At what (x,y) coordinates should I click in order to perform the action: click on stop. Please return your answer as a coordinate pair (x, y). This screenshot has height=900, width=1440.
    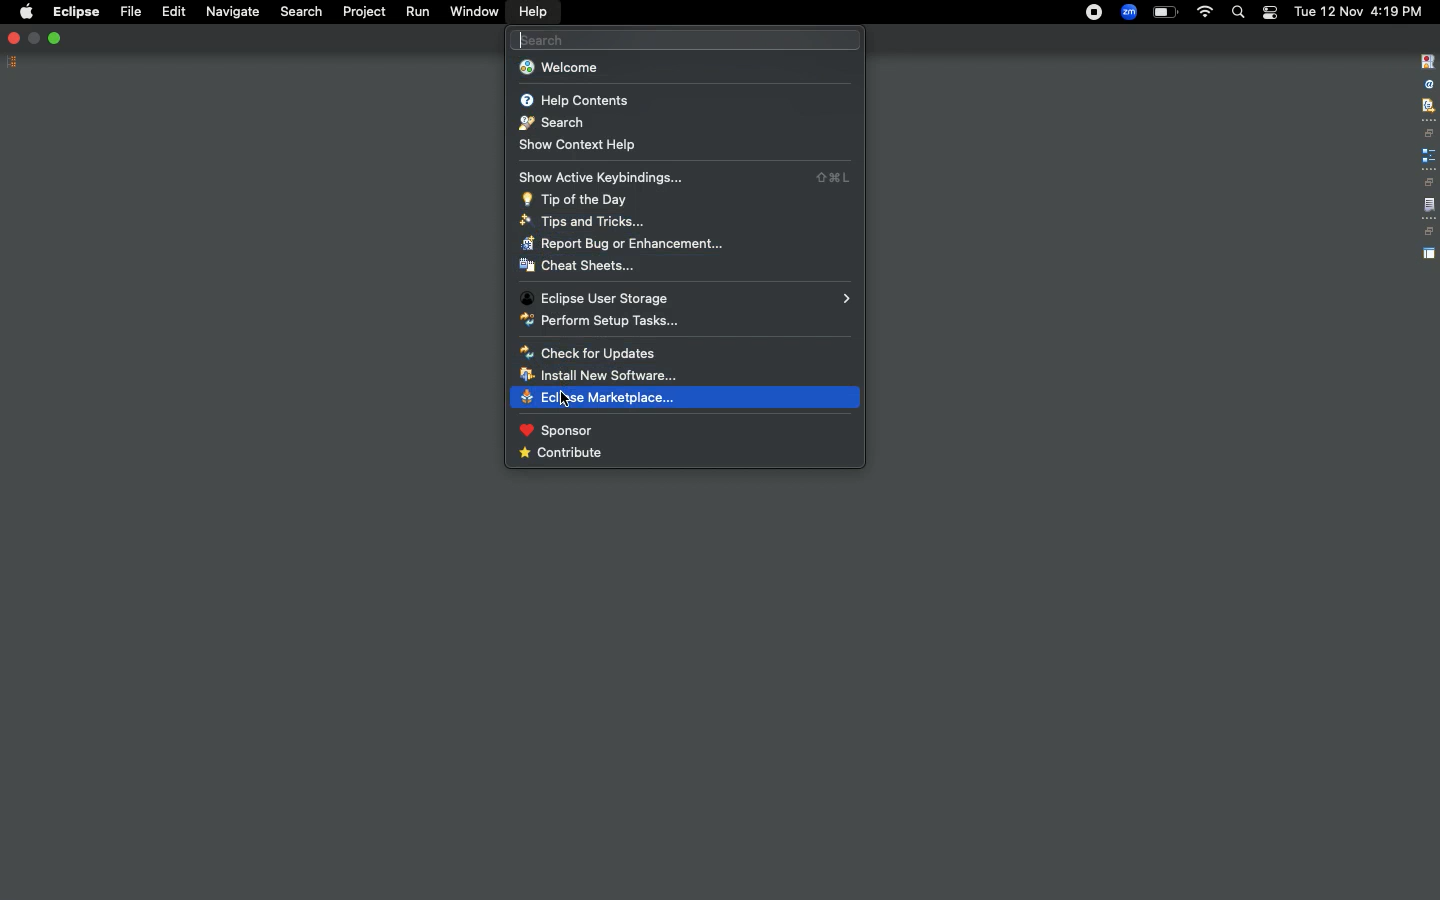
    Looking at the image, I should click on (1427, 62).